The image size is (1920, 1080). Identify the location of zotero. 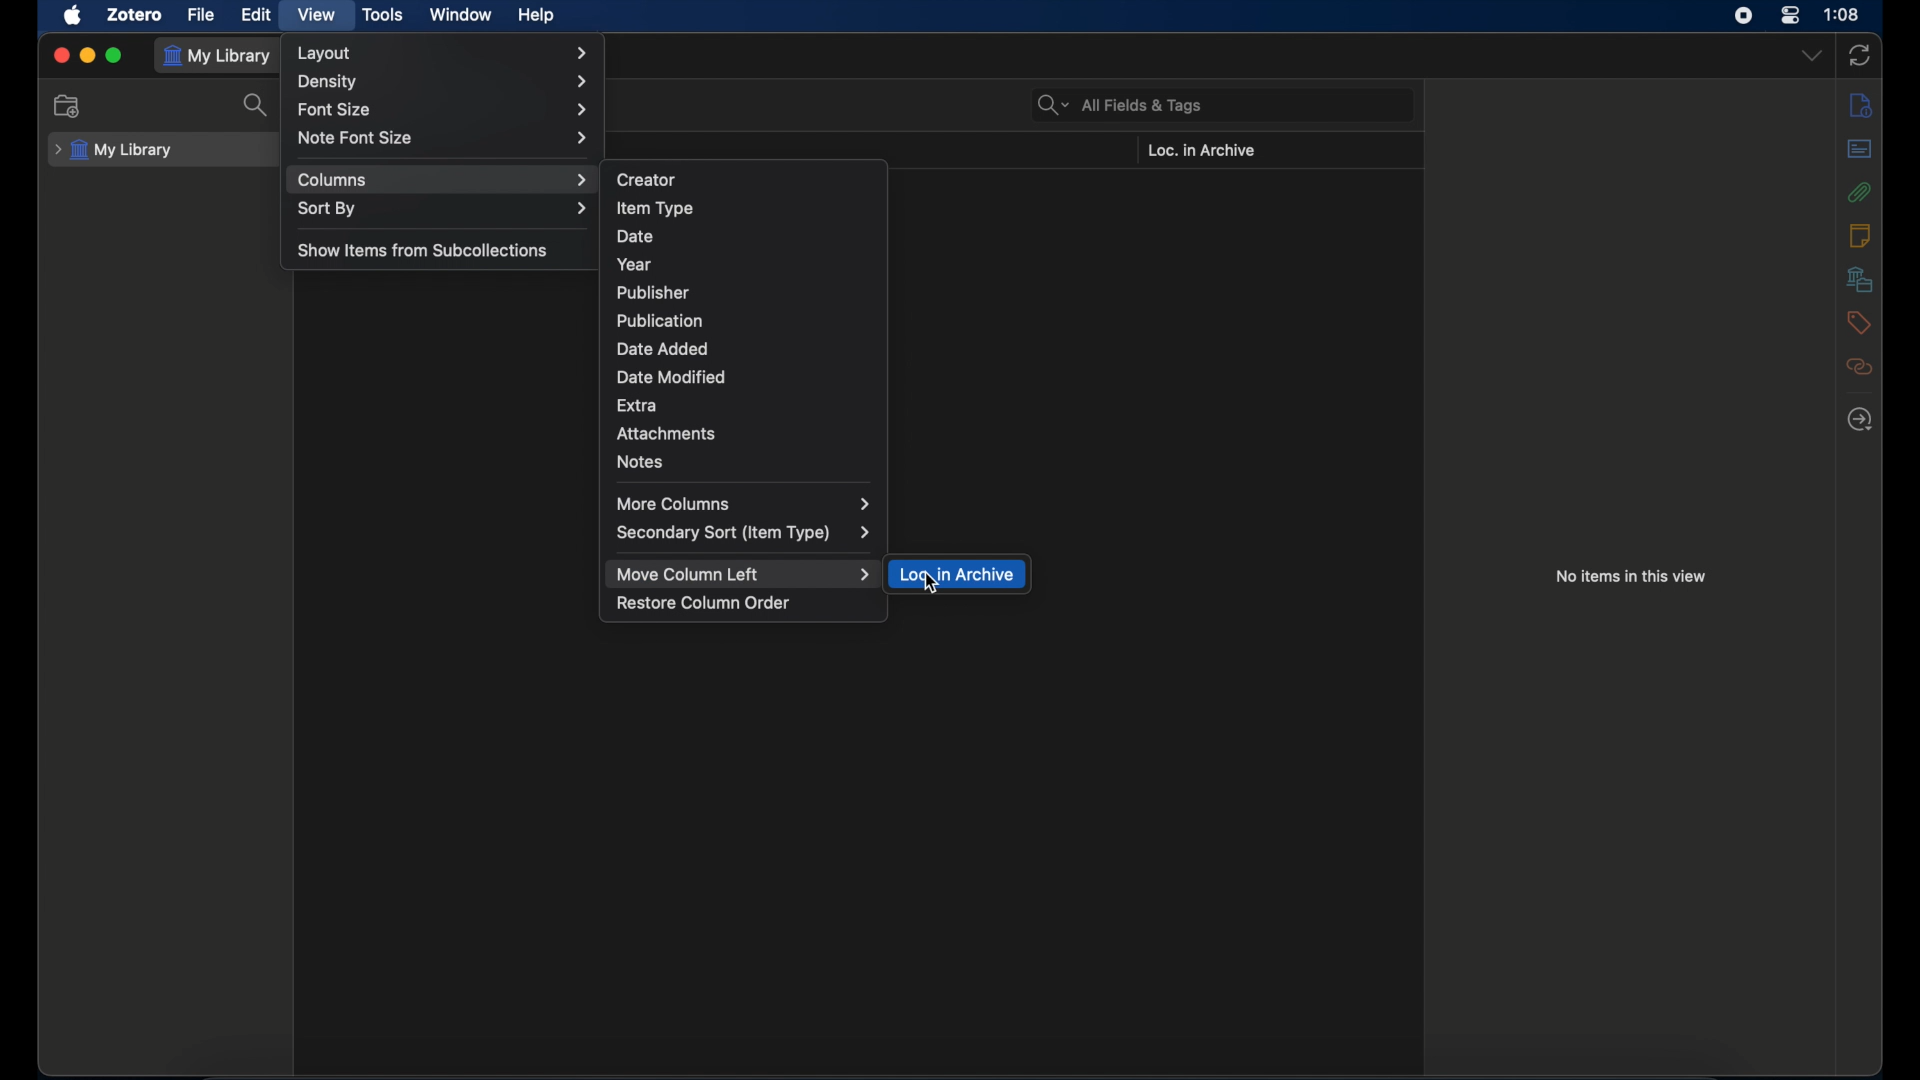
(136, 15).